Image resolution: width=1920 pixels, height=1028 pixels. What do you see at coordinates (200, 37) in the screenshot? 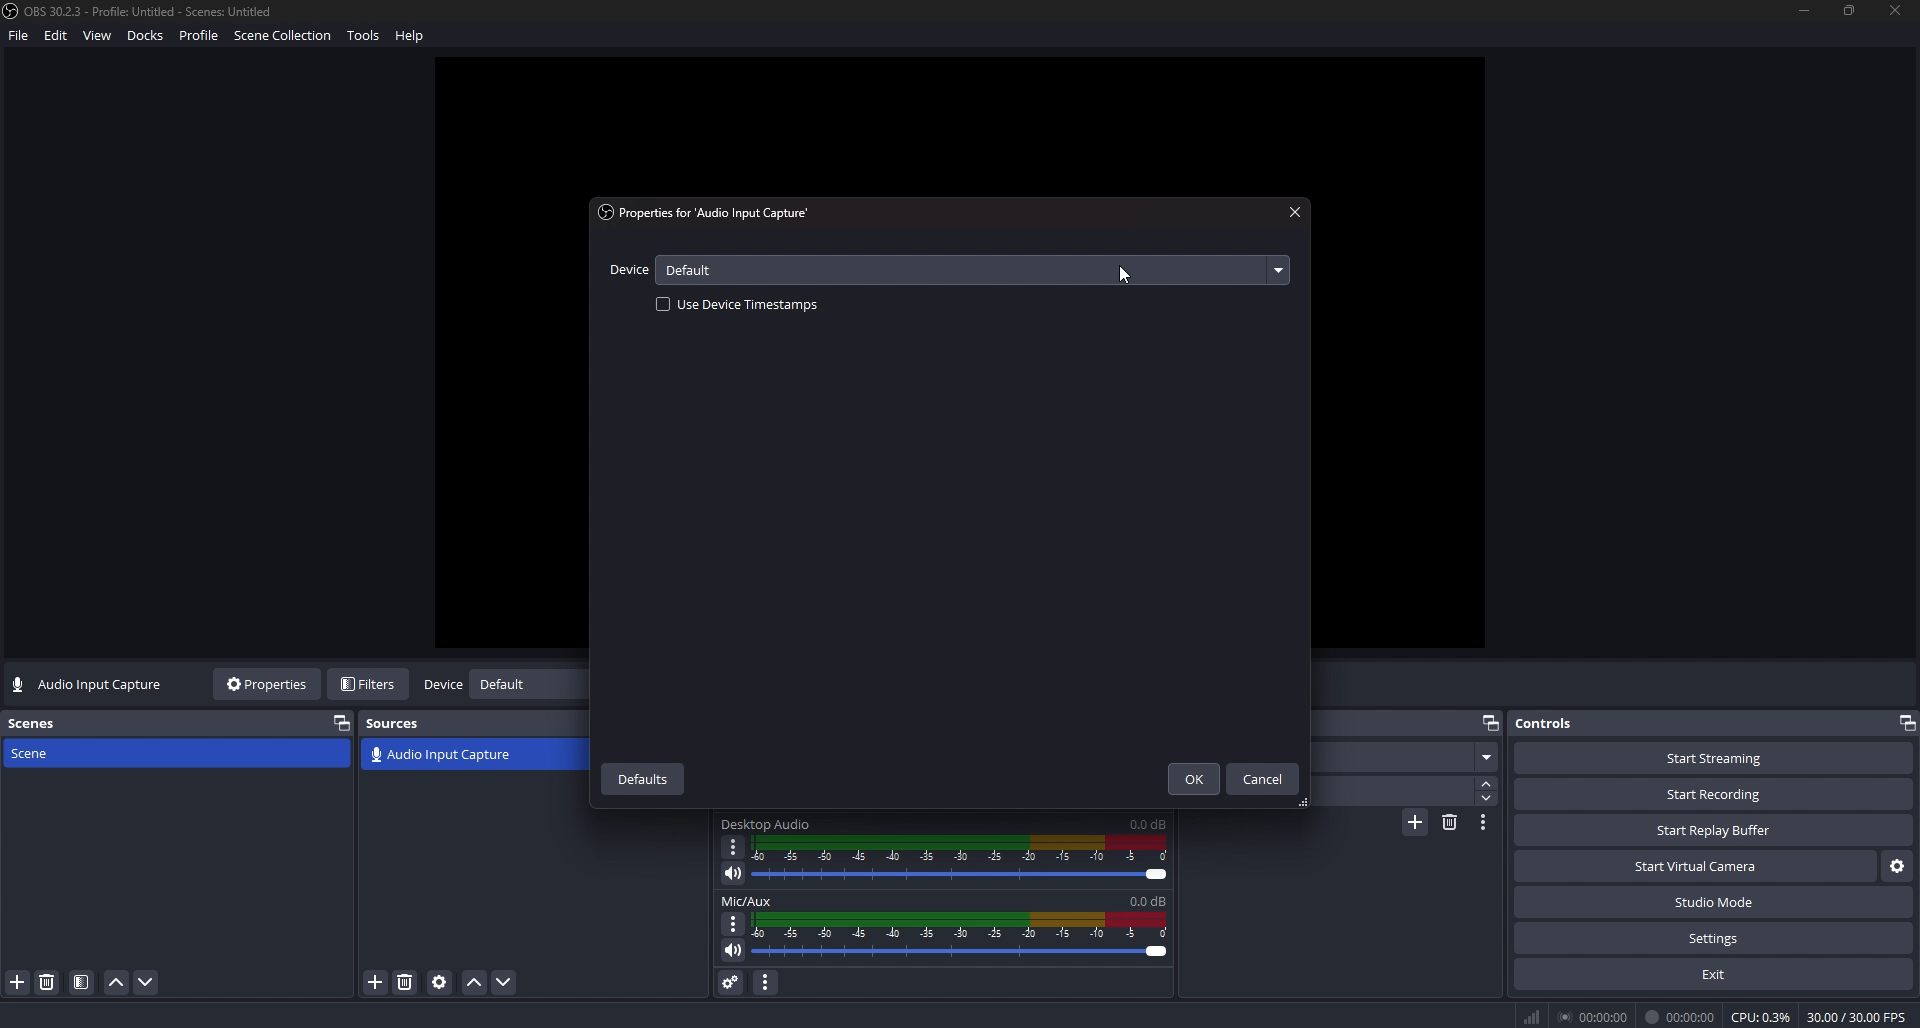
I see `Profile` at bounding box center [200, 37].